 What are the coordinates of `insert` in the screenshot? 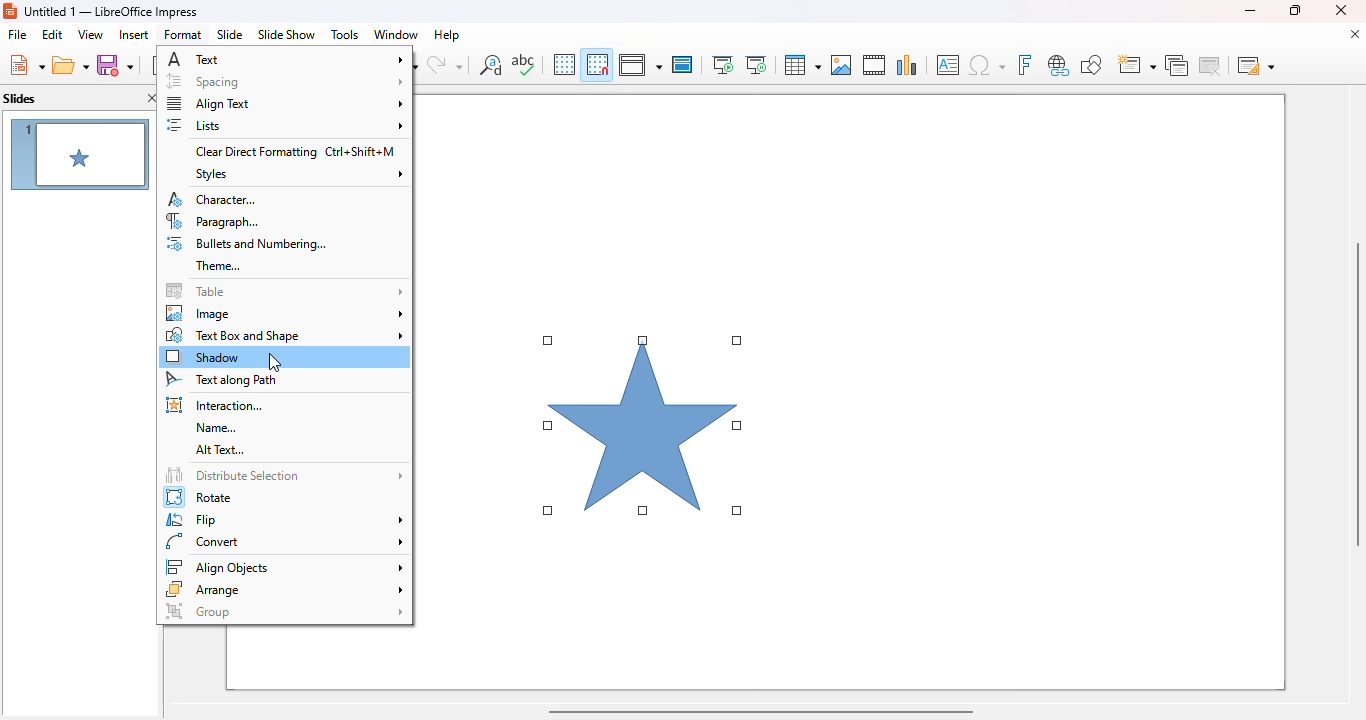 It's located at (134, 35).